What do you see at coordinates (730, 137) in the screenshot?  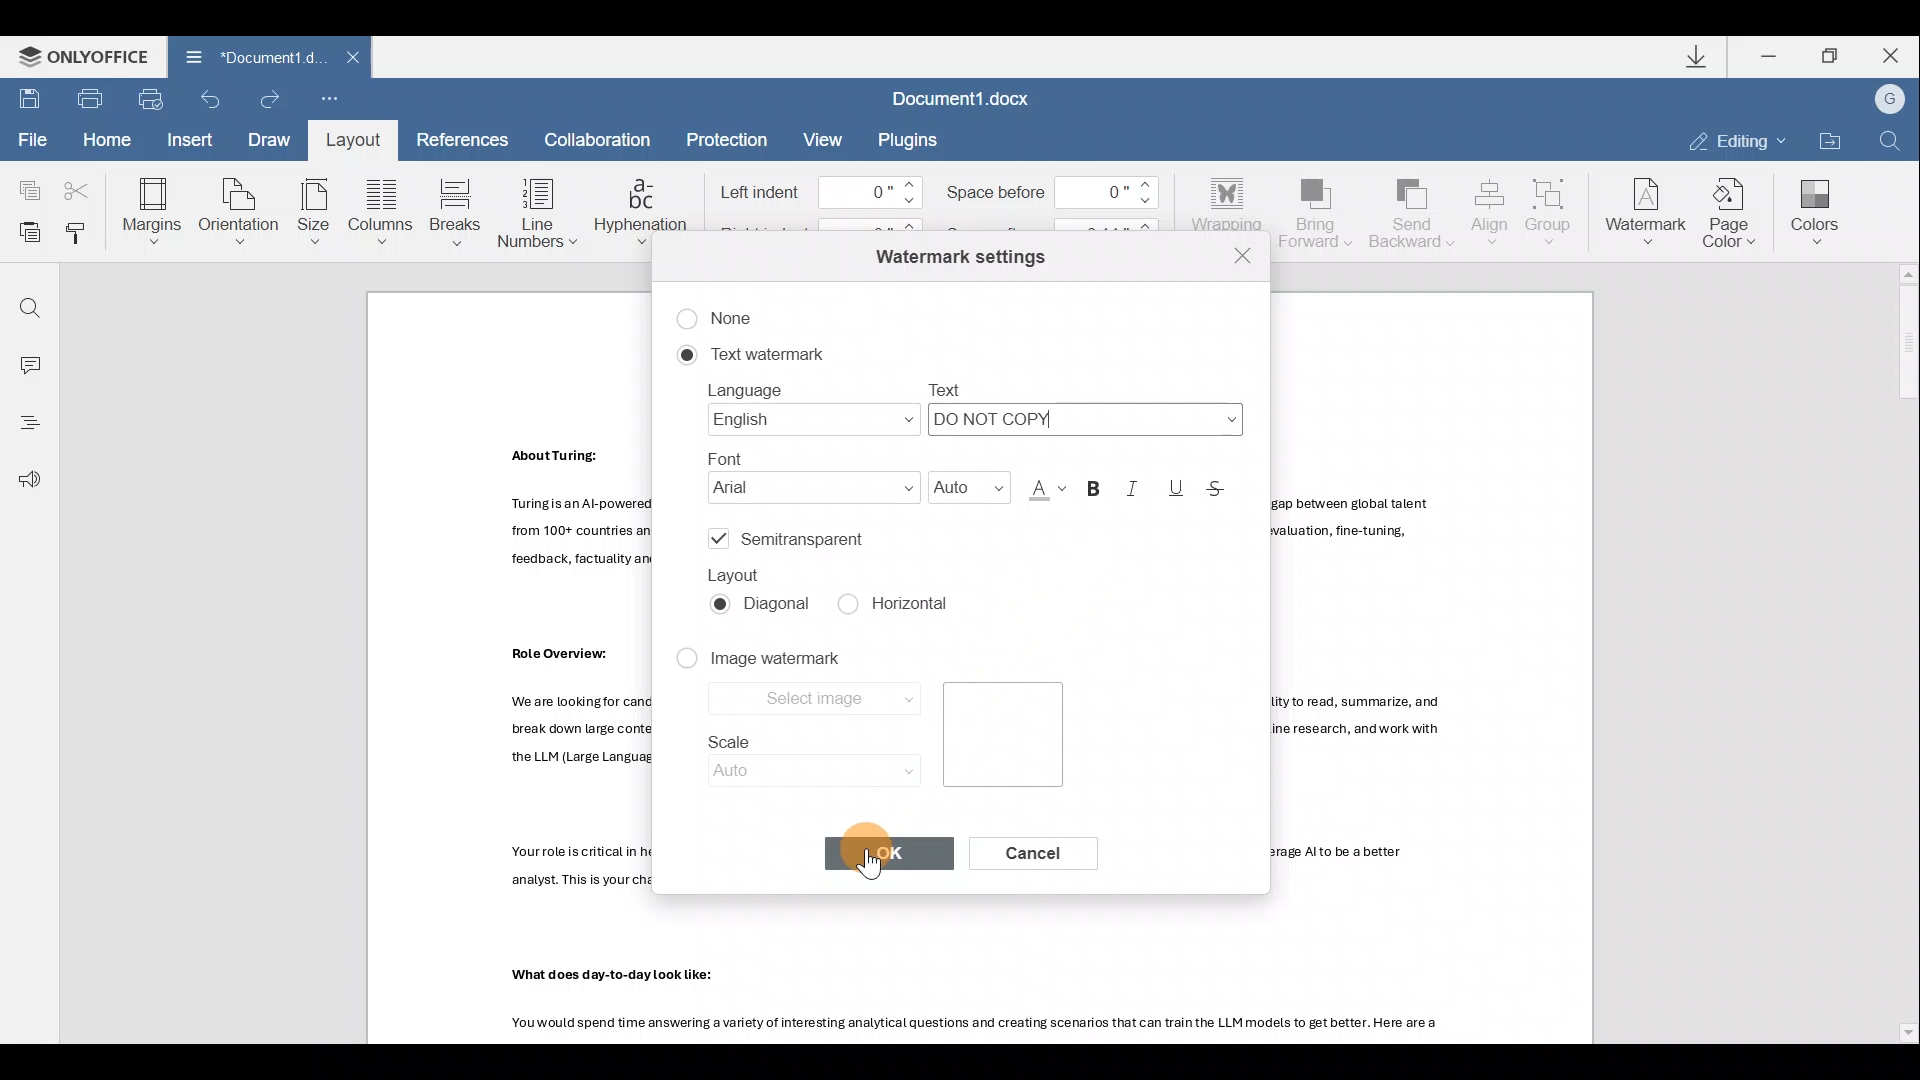 I see `Protection` at bounding box center [730, 137].